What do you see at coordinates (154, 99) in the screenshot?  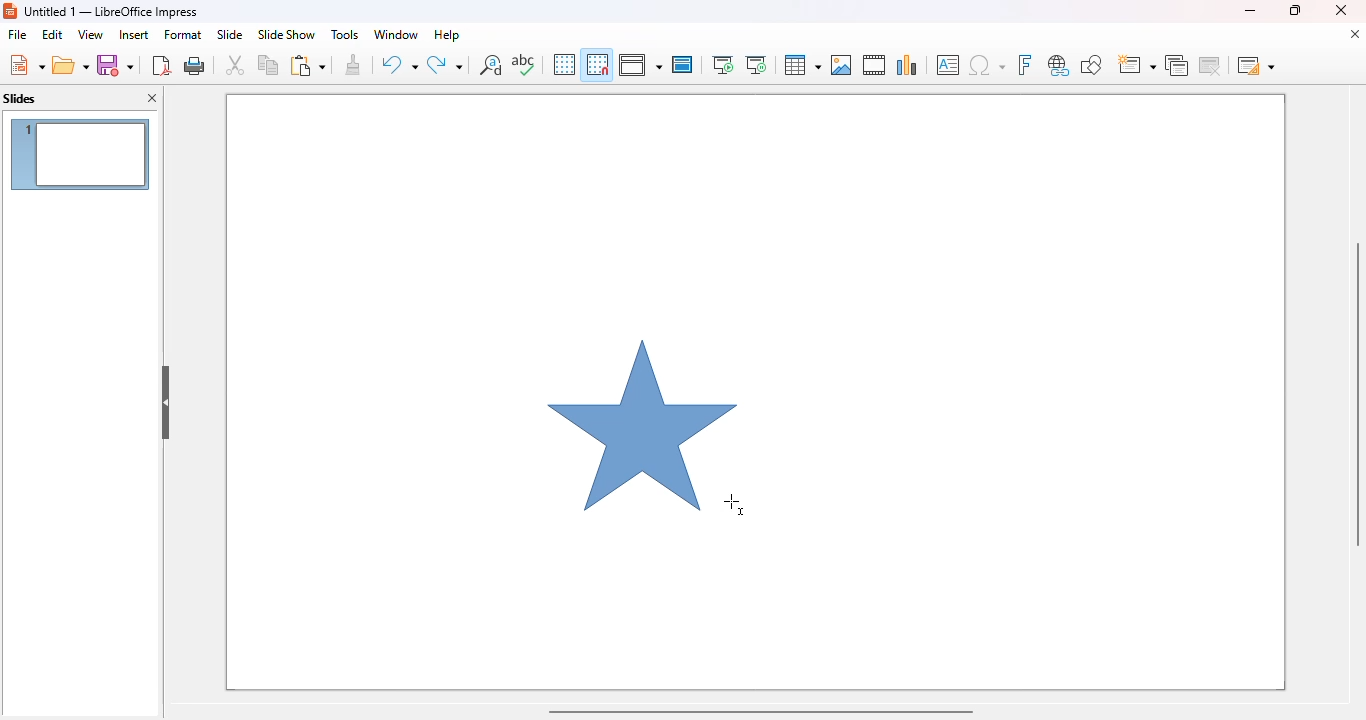 I see `close pane` at bounding box center [154, 99].